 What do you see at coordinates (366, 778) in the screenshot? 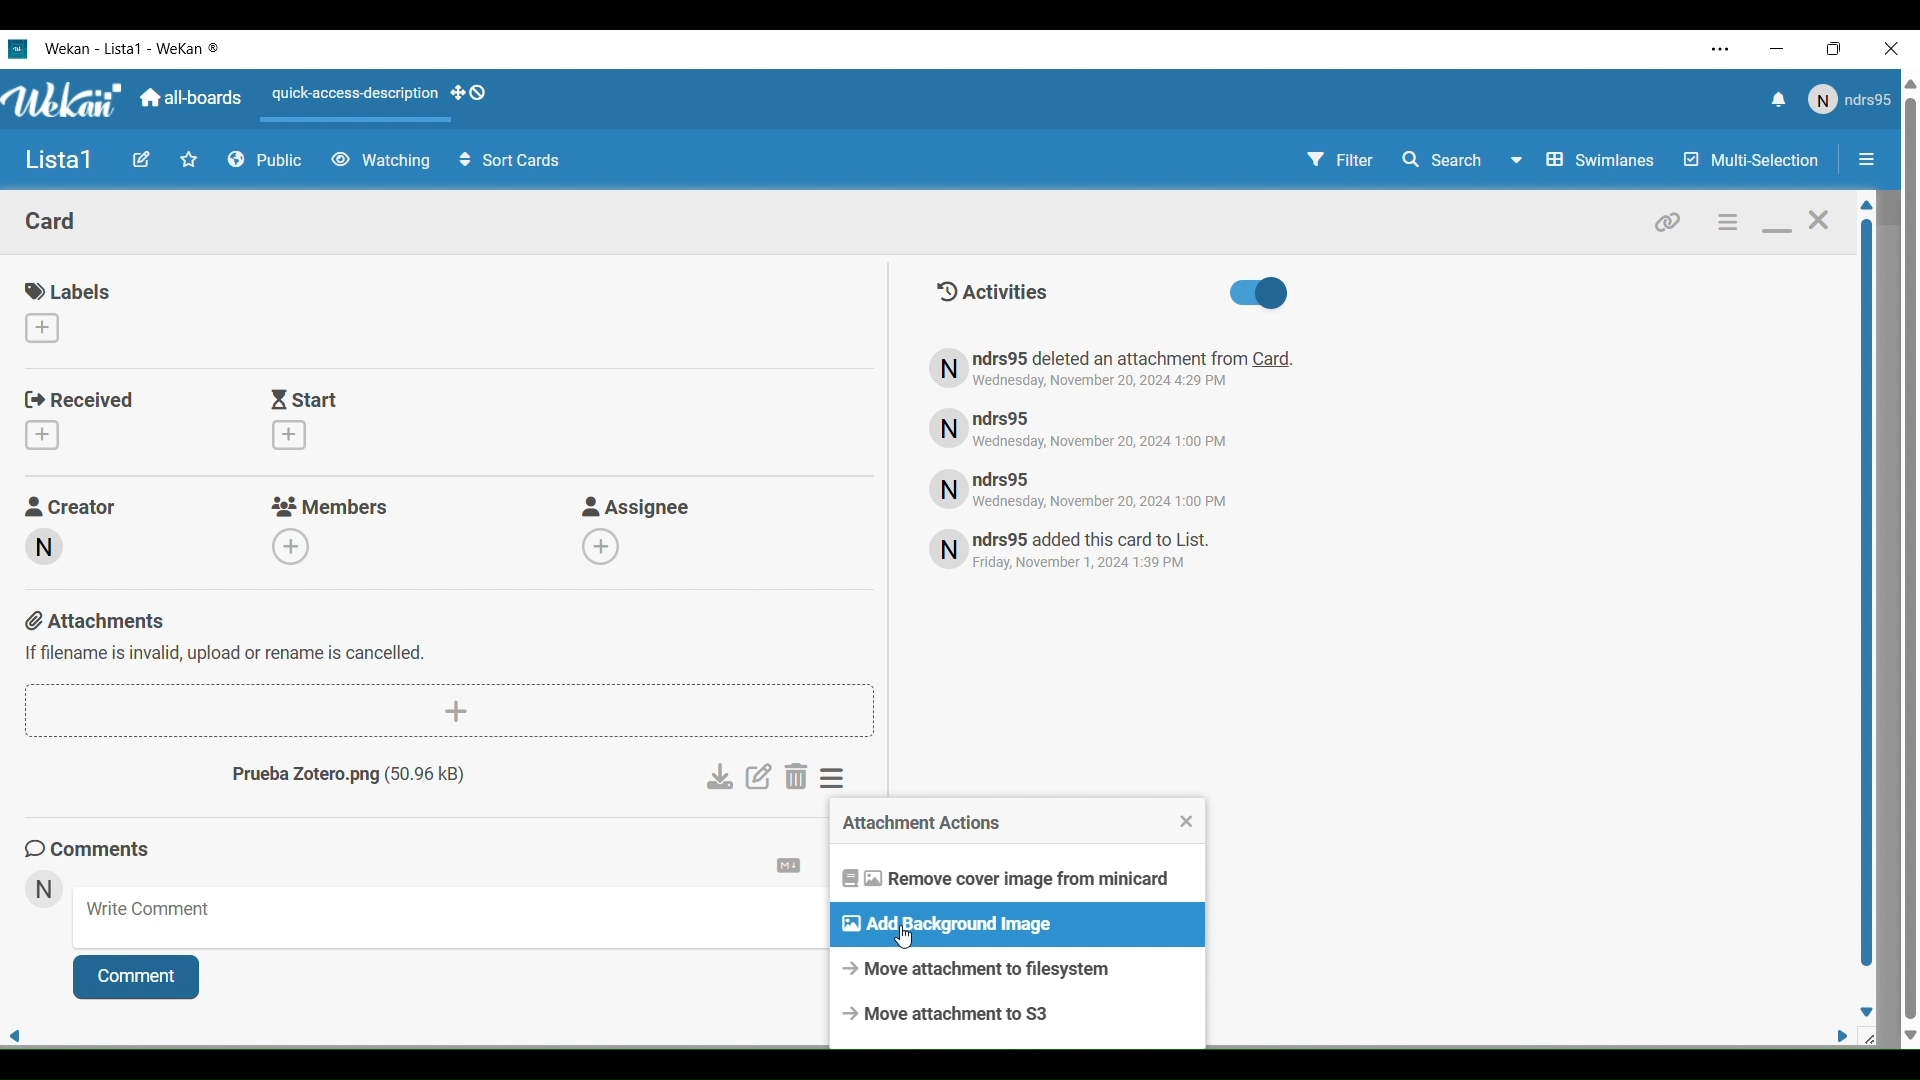
I see `Text` at bounding box center [366, 778].